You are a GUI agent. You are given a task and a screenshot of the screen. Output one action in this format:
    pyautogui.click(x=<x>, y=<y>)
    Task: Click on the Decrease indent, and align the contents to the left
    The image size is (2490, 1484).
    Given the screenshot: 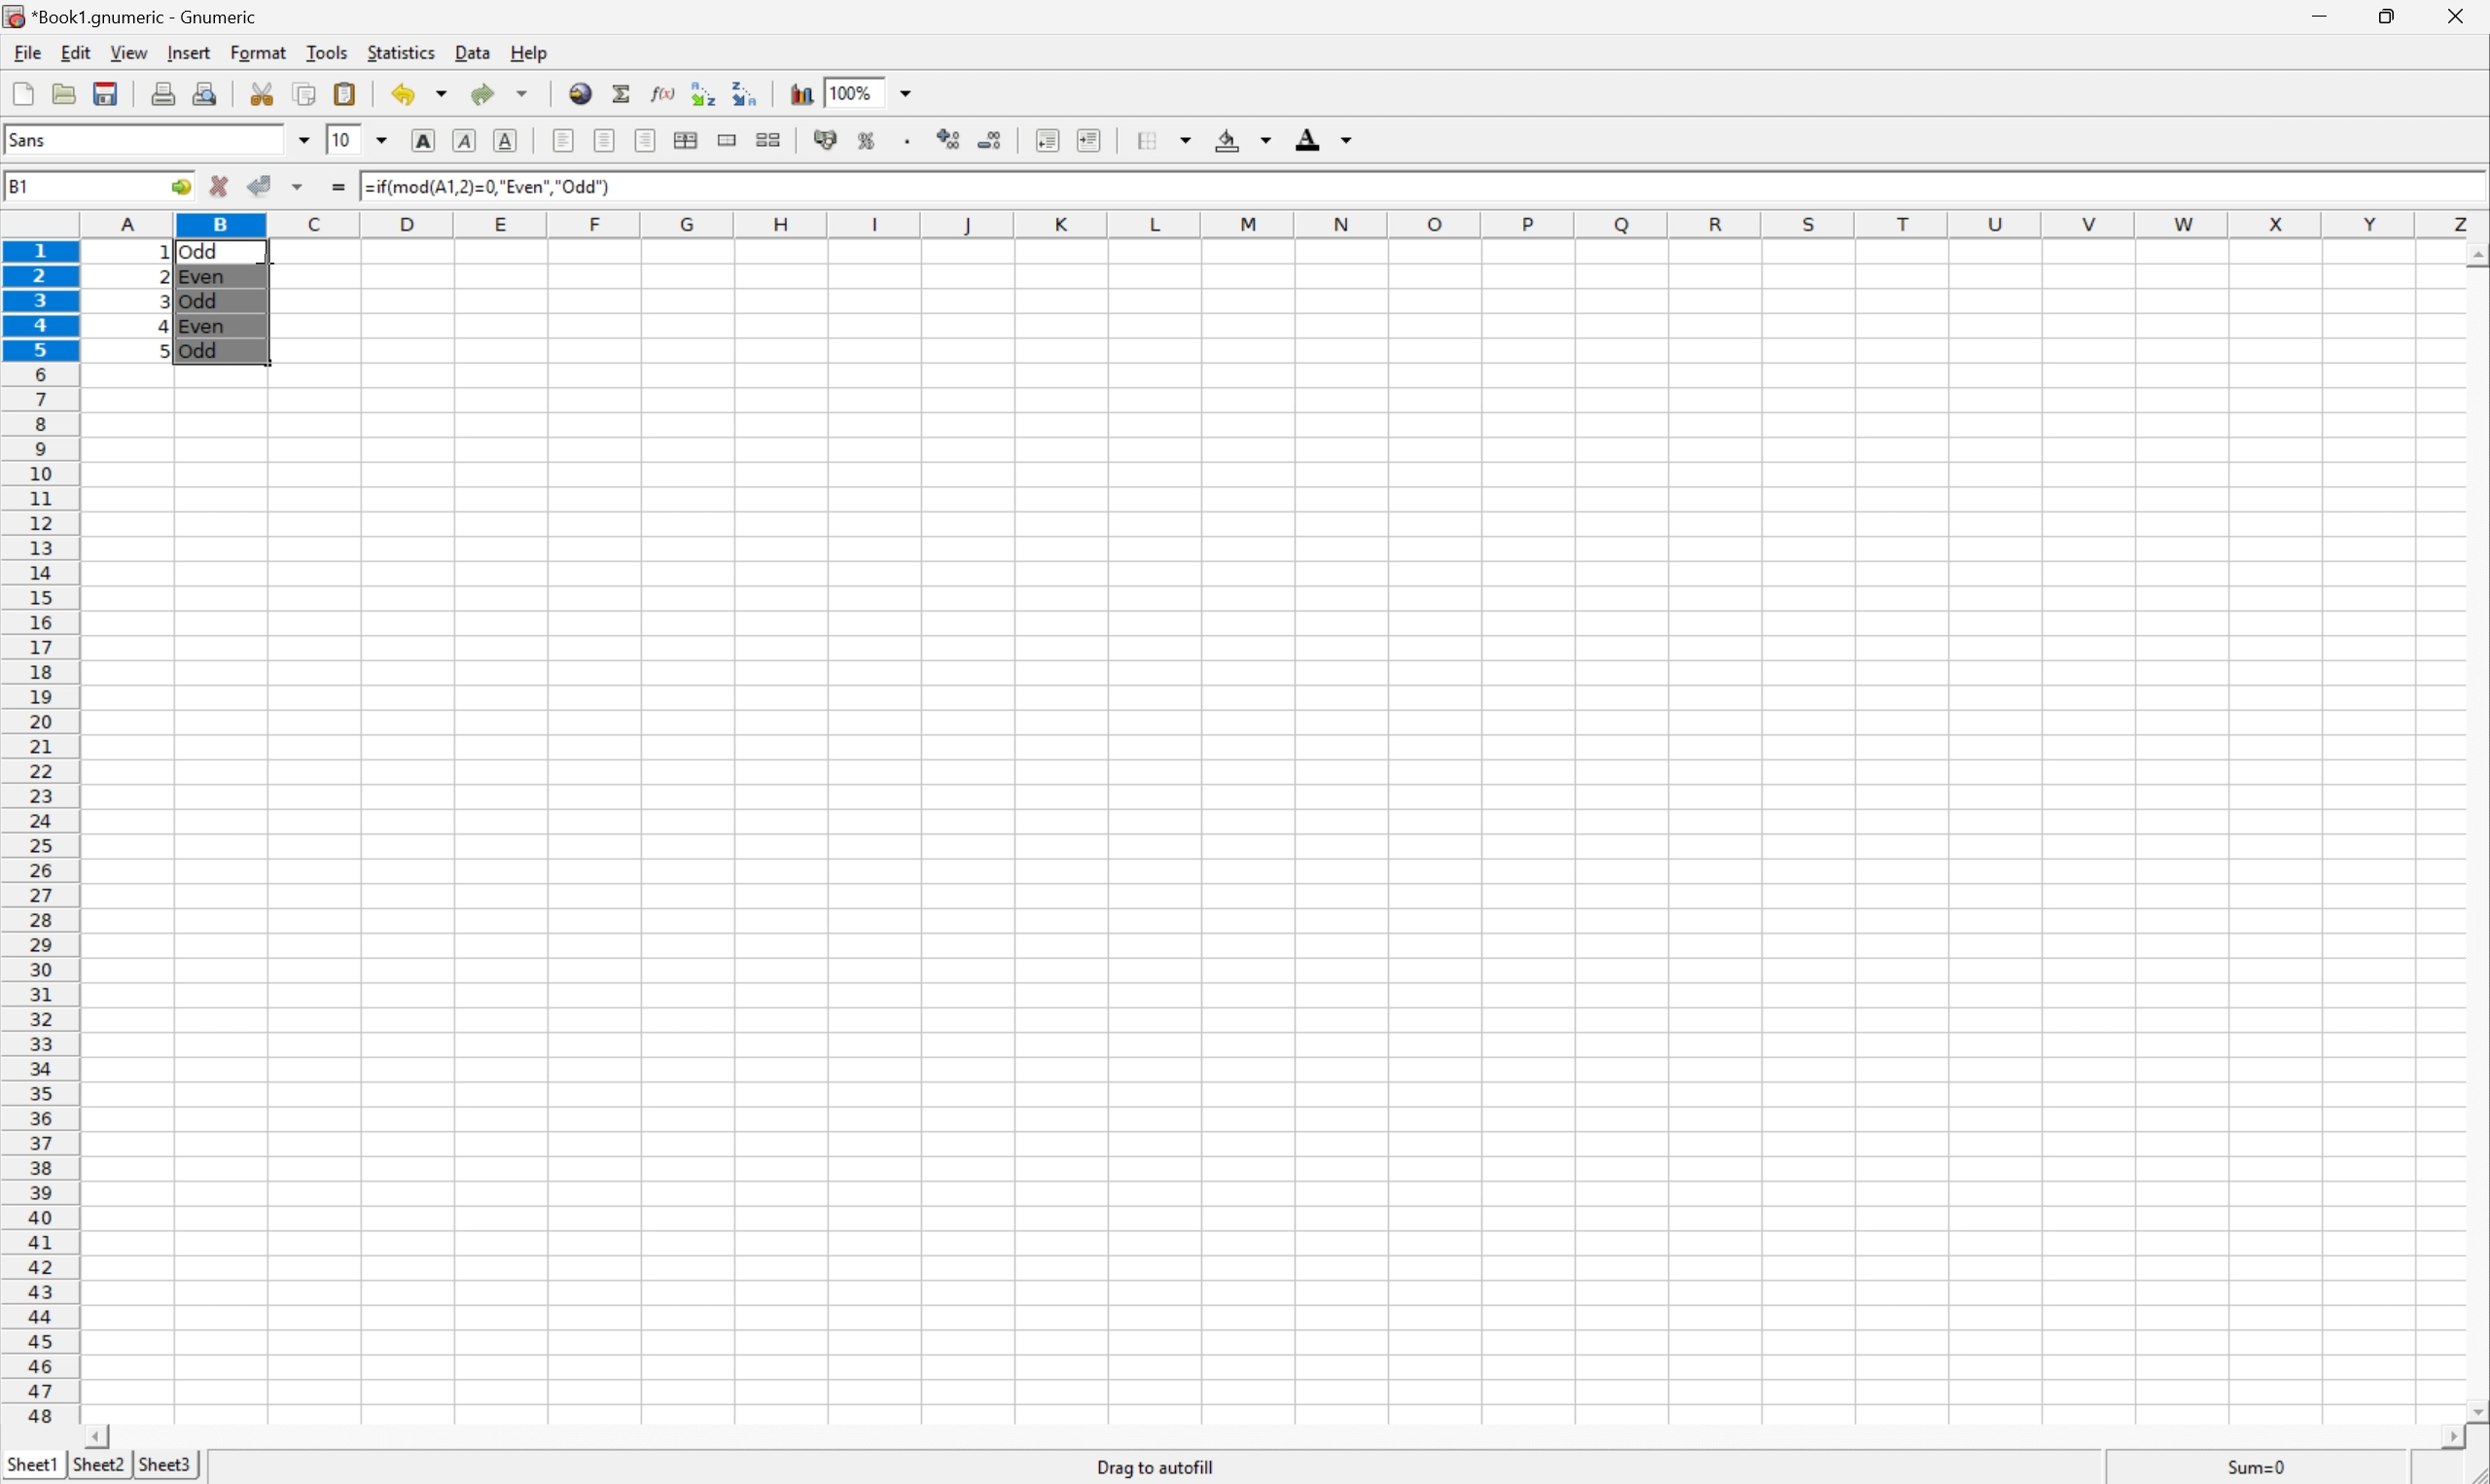 What is the action you would take?
    pyautogui.click(x=1048, y=136)
    